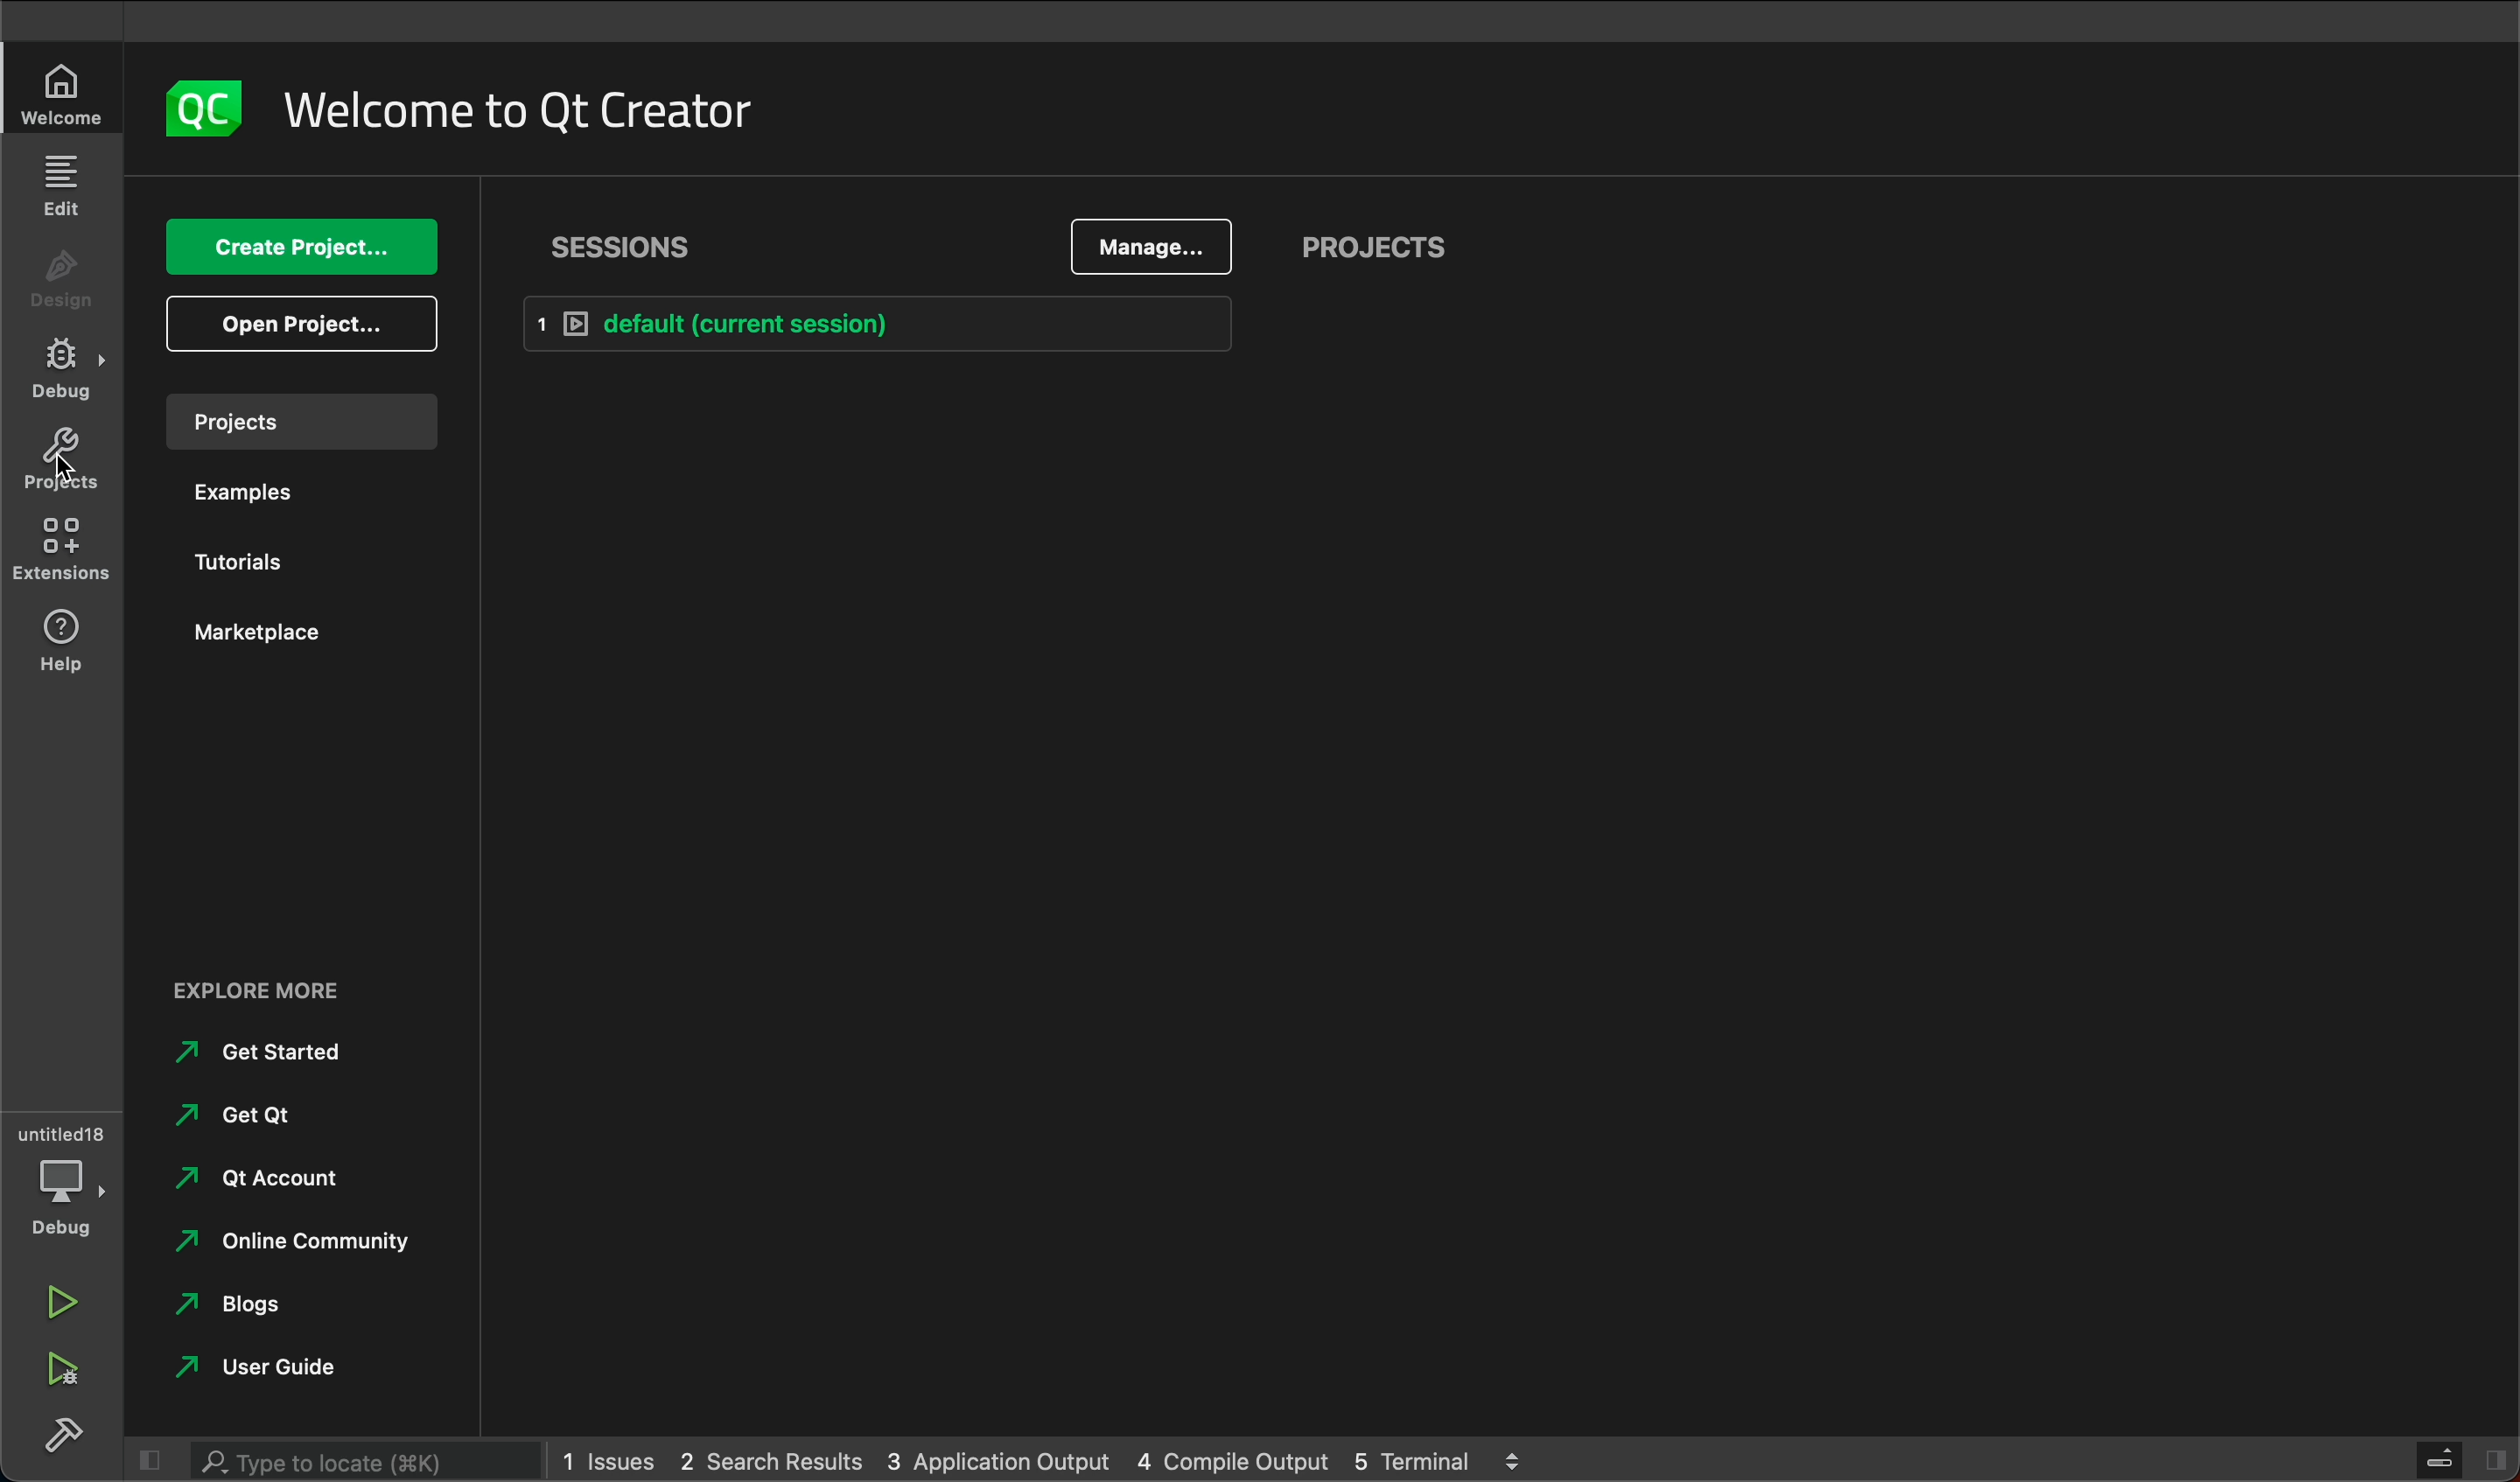 This screenshot has height=1482, width=2520. I want to click on 4 Compile Output, so click(1232, 1461).